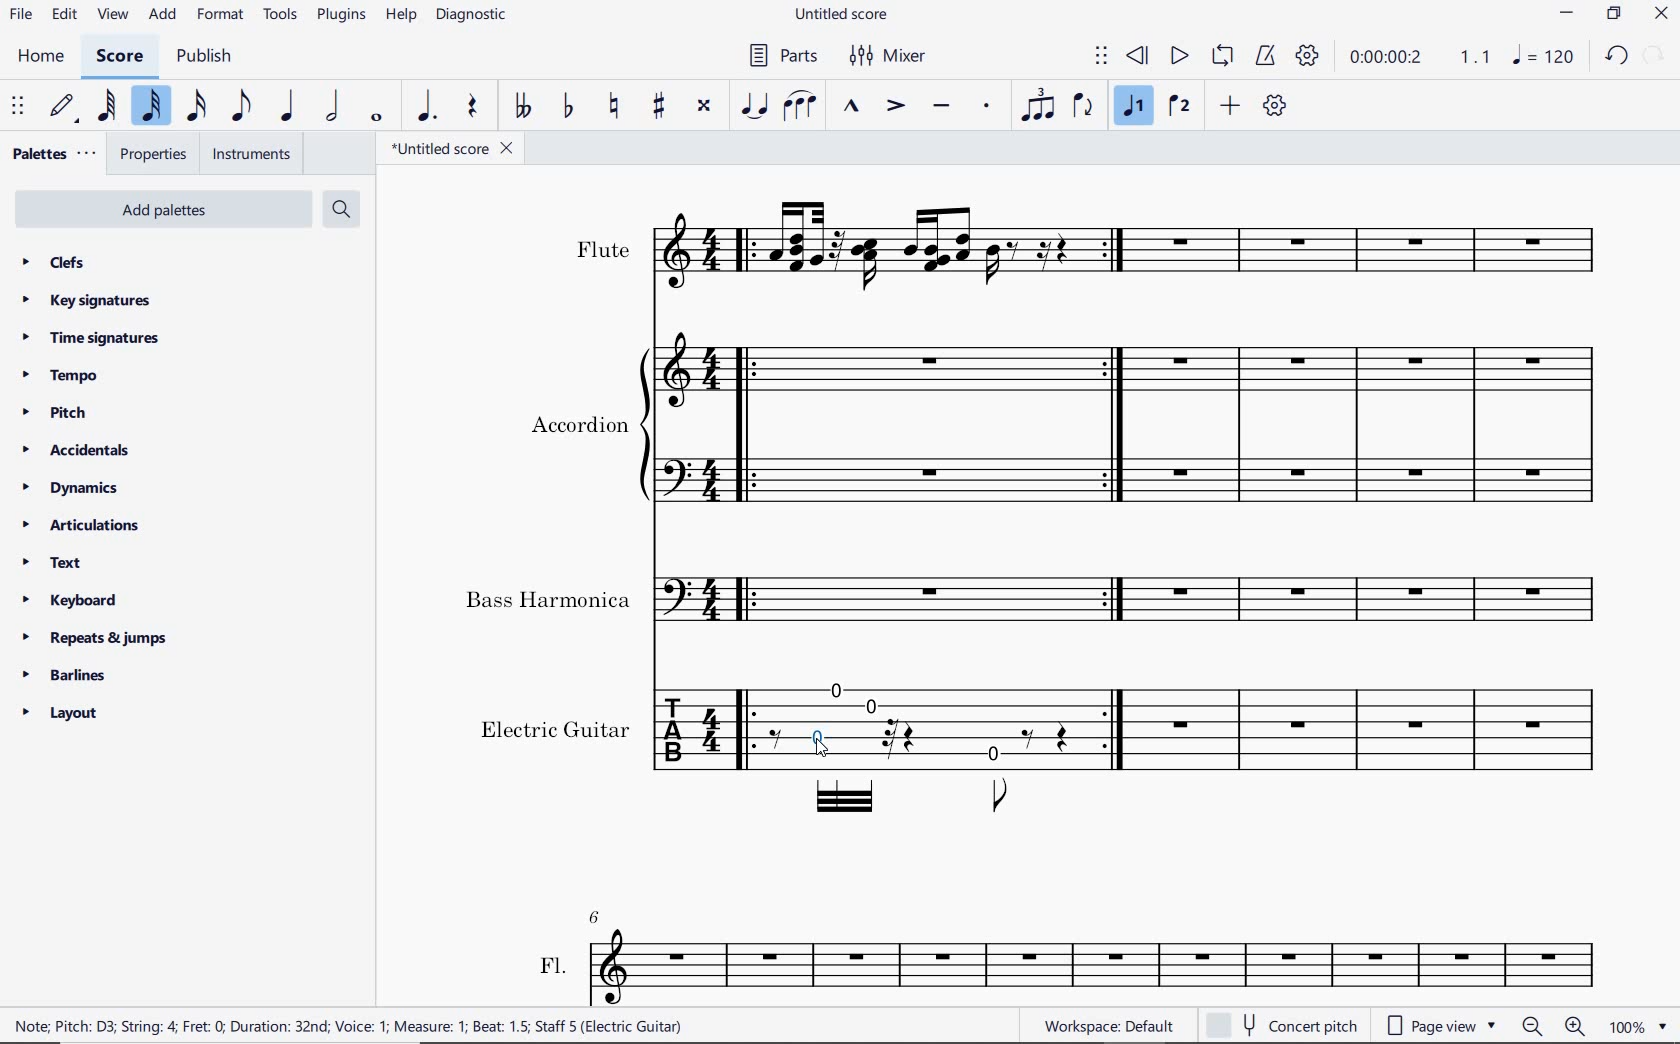  Describe the element at coordinates (288, 107) in the screenshot. I see `quarter note` at that location.